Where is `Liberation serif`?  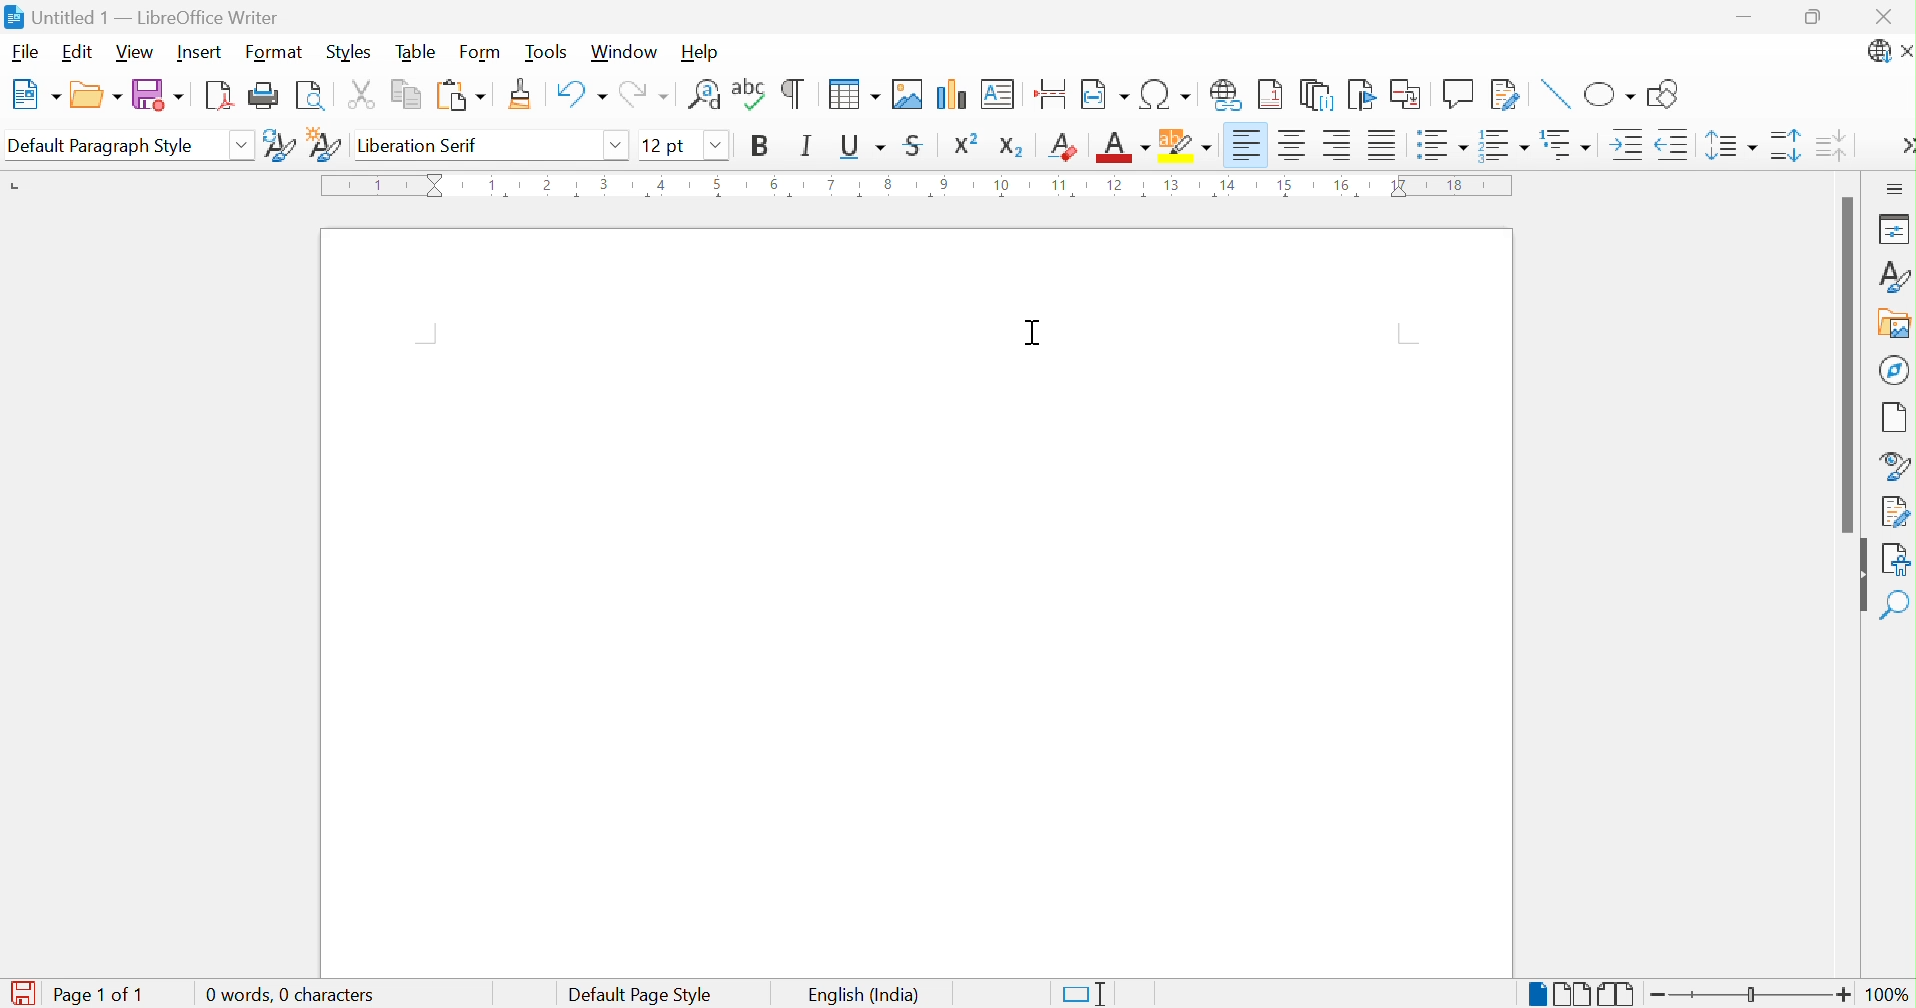
Liberation serif is located at coordinates (419, 144).